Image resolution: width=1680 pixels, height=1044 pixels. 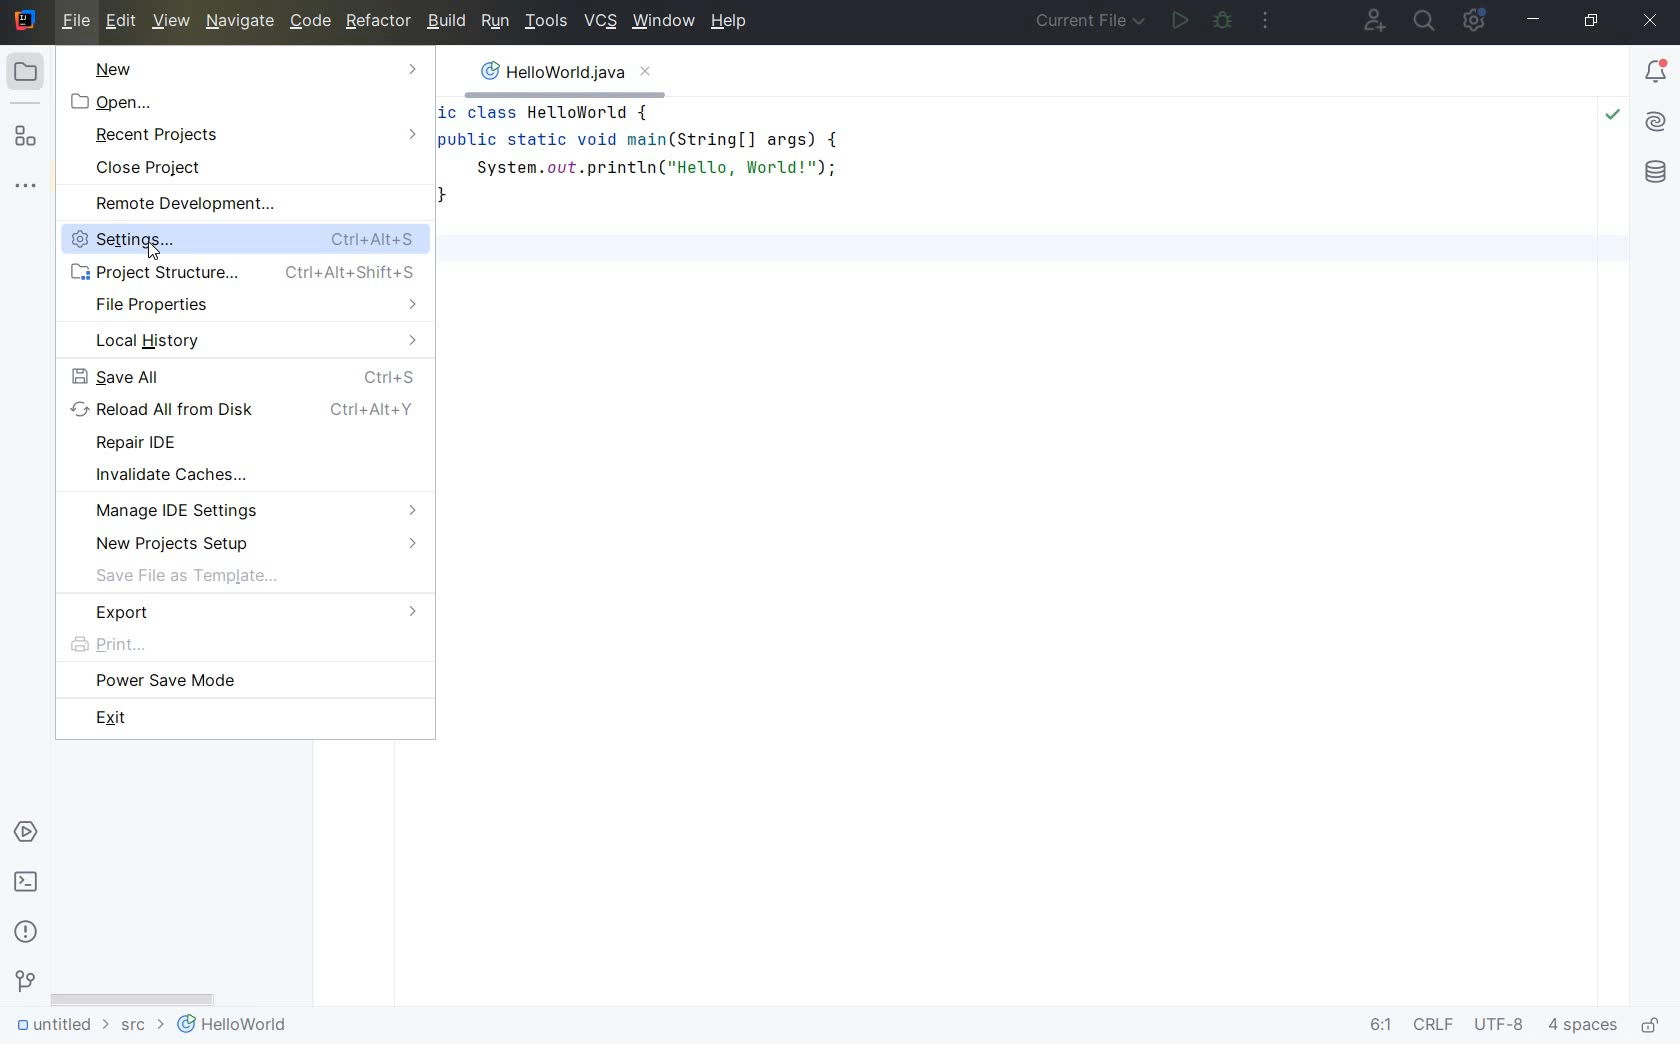 What do you see at coordinates (246, 717) in the screenshot?
I see `EXIT` at bounding box center [246, 717].